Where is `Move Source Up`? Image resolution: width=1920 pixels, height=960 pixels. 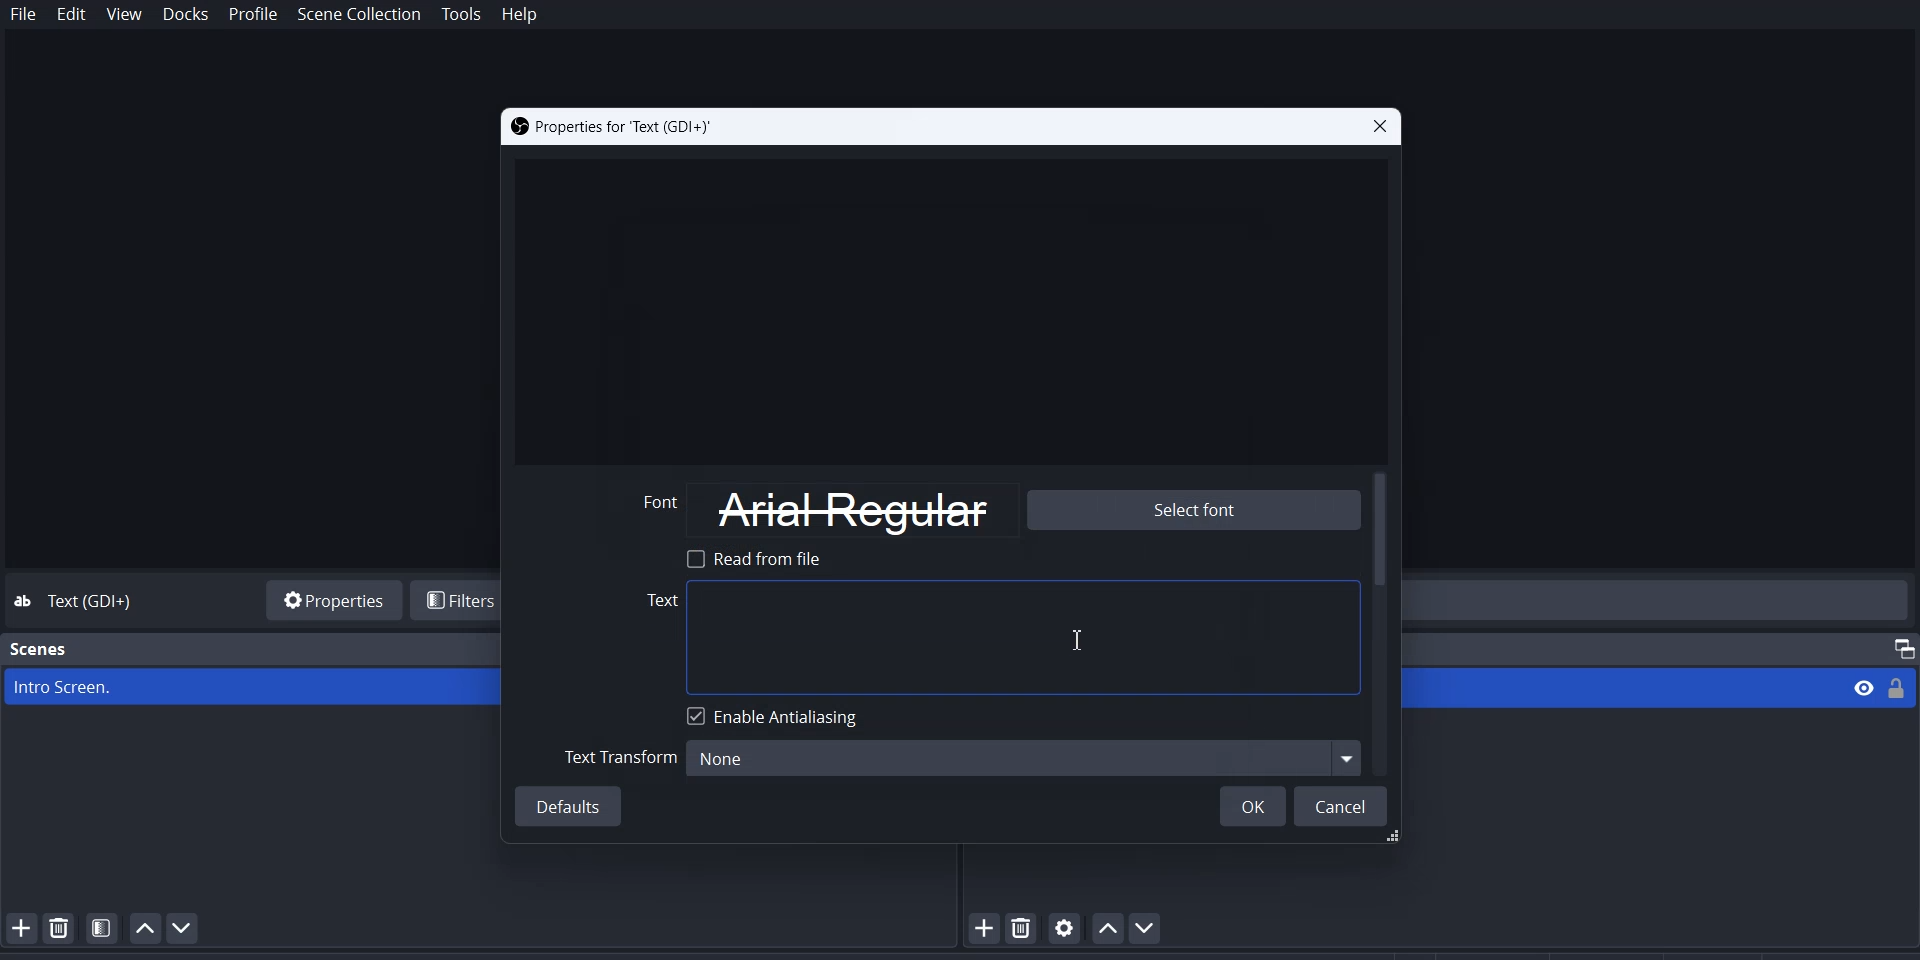
Move Source Up is located at coordinates (1106, 927).